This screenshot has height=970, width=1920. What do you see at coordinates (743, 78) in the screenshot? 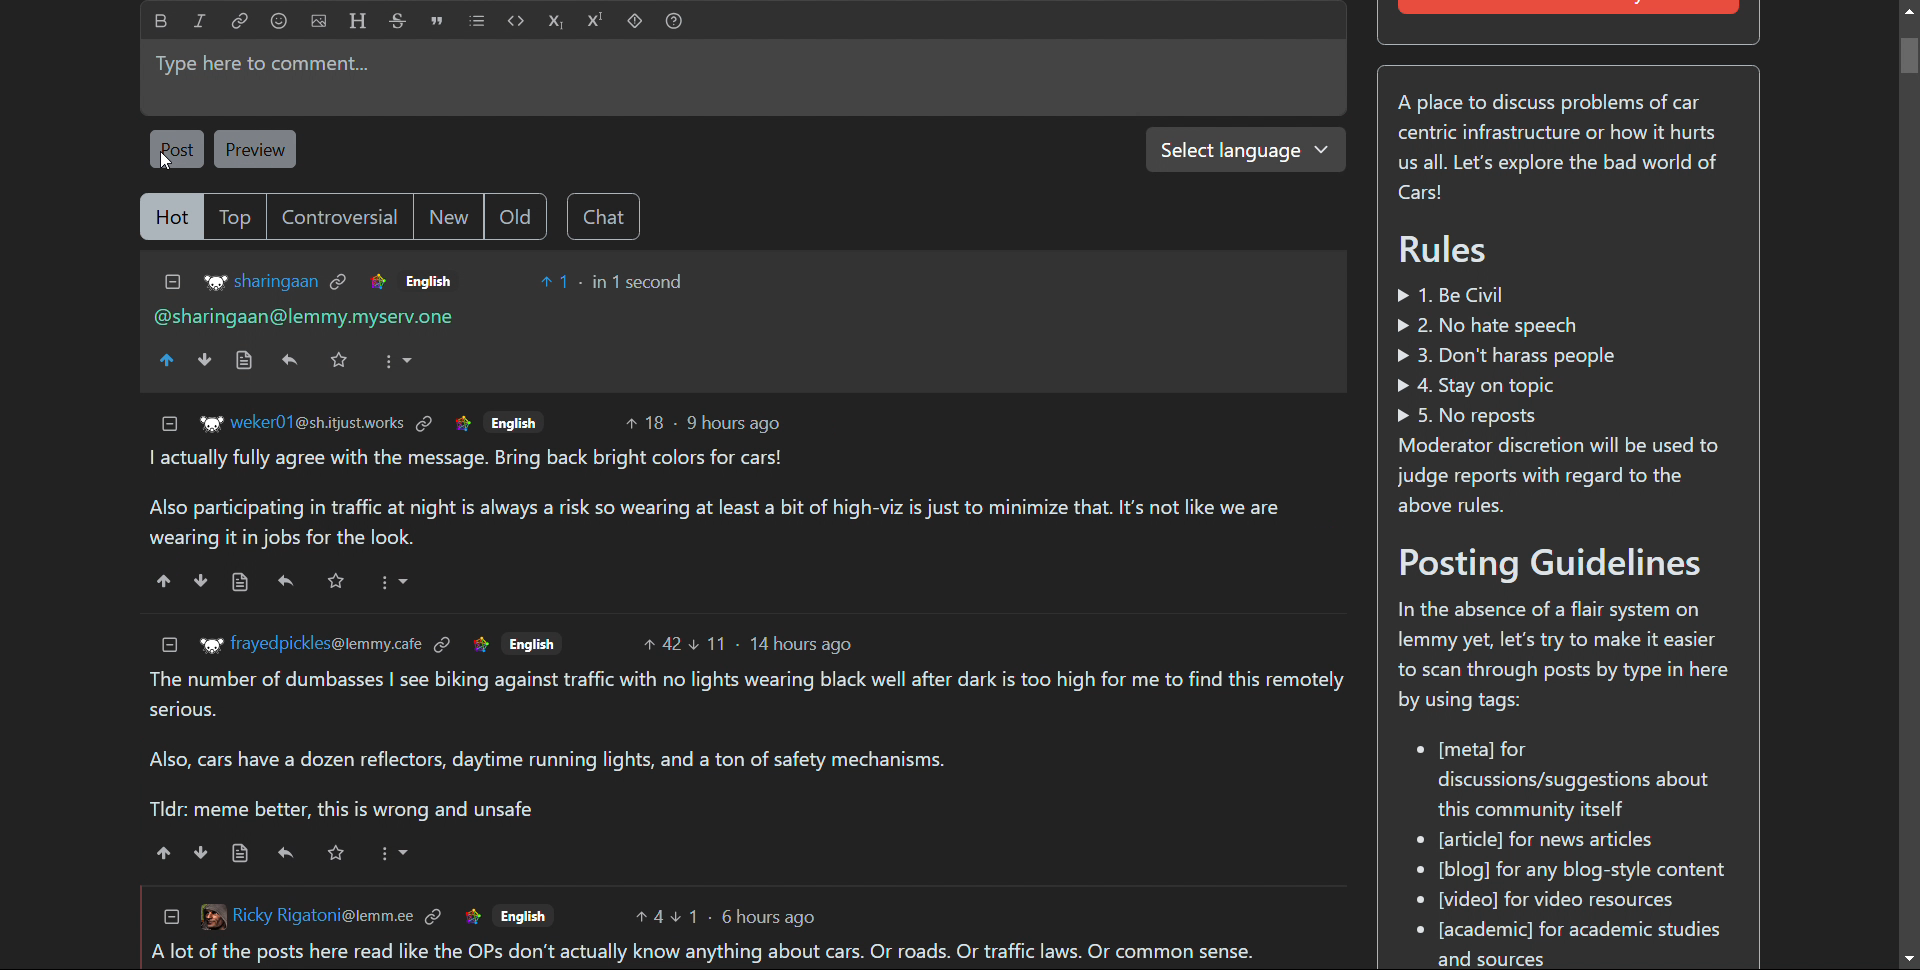
I see `type here to comment` at bounding box center [743, 78].